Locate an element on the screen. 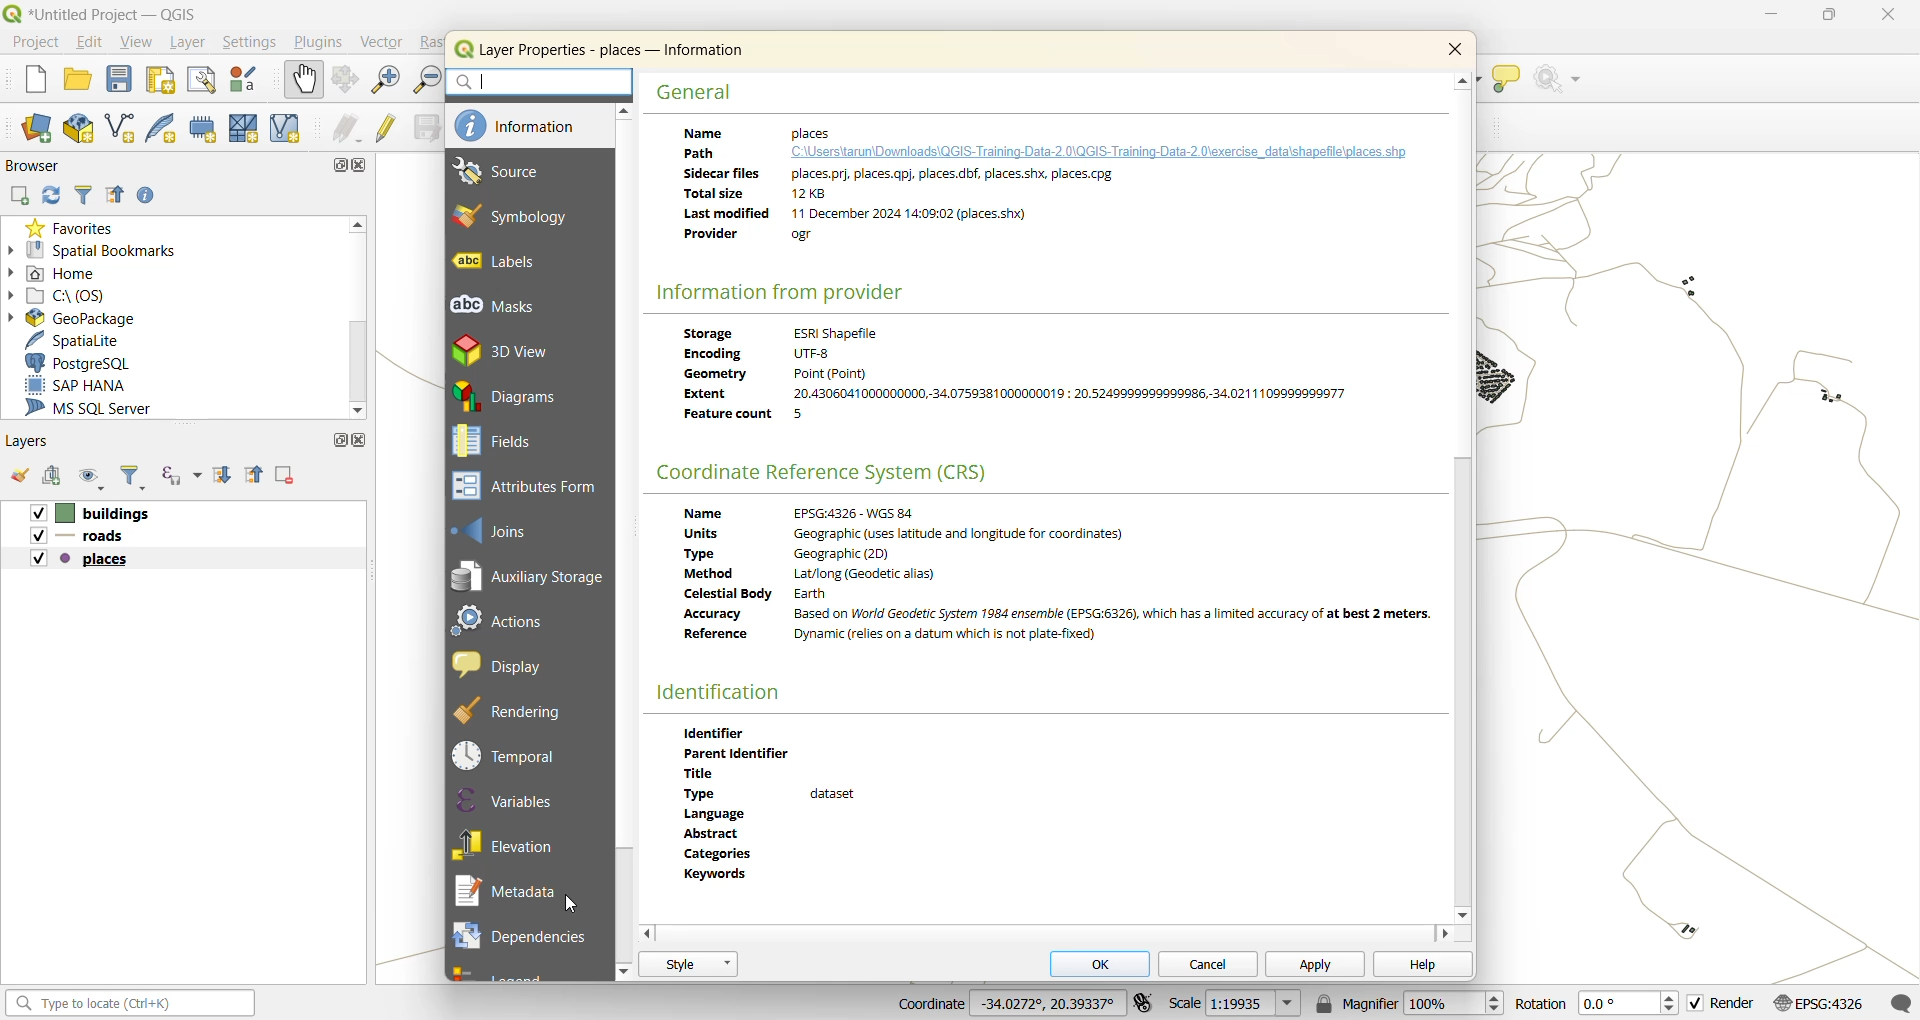 The image size is (1920, 1020). zoom out is located at coordinates (426, 77).